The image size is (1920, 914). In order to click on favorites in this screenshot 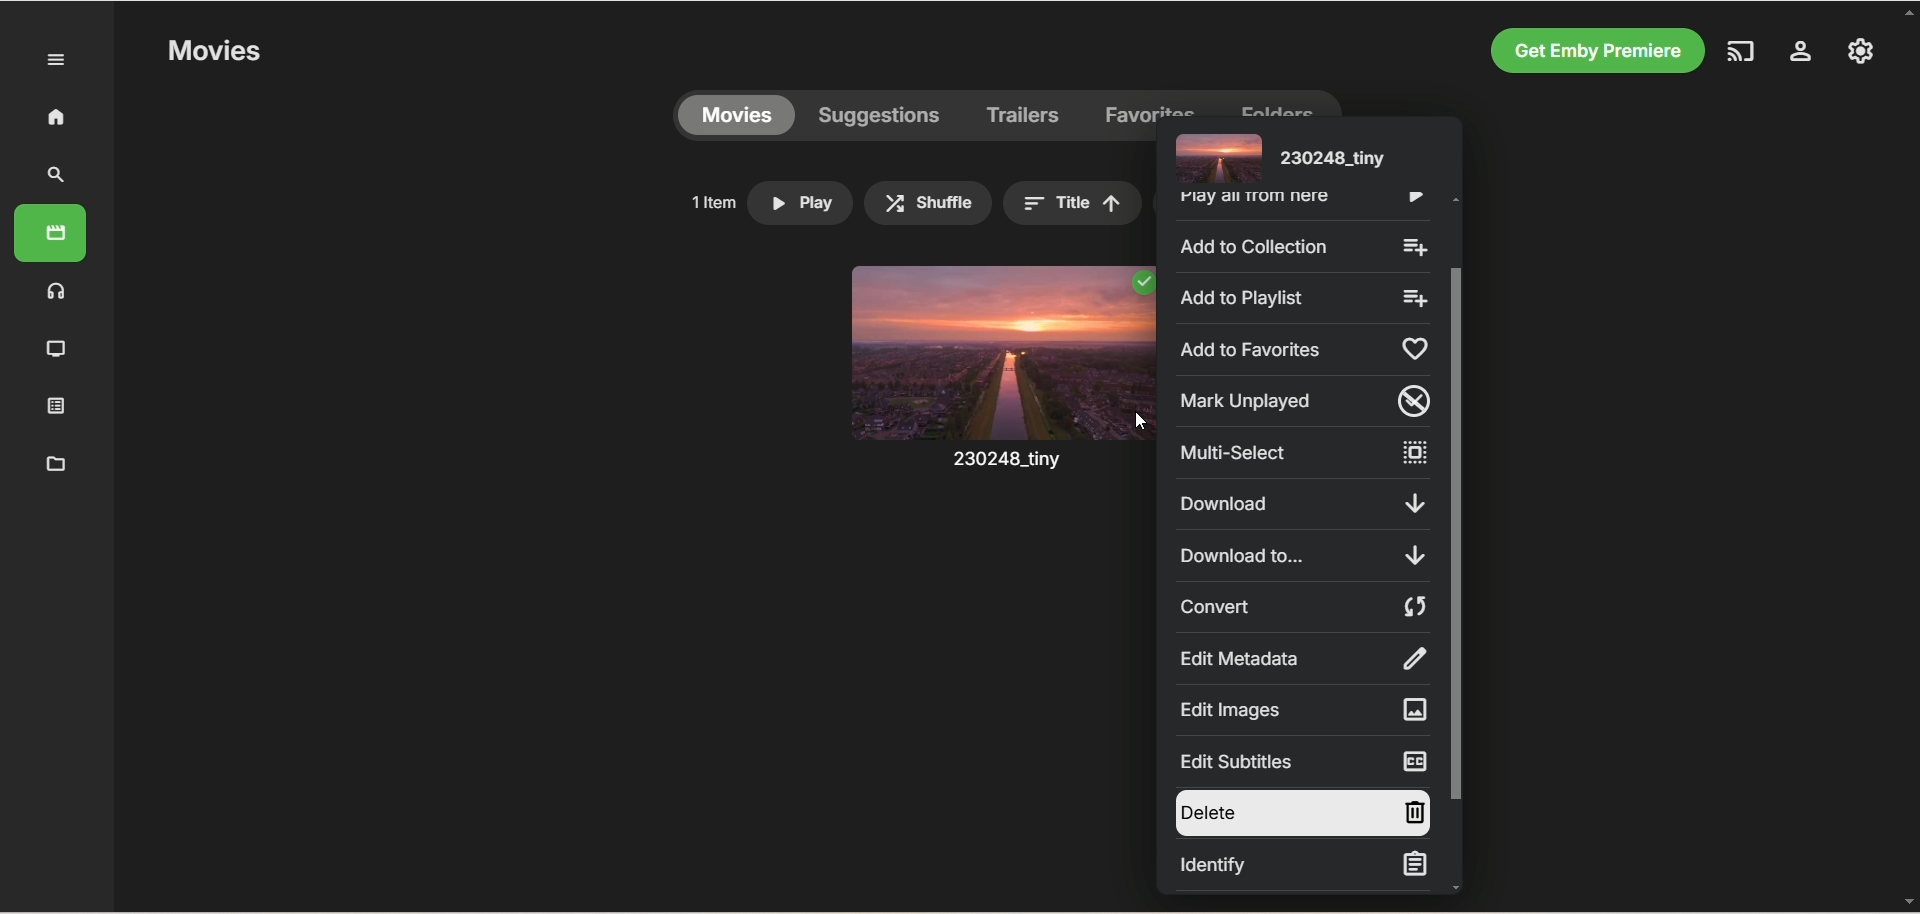, I will do `click(1151, 103)`.